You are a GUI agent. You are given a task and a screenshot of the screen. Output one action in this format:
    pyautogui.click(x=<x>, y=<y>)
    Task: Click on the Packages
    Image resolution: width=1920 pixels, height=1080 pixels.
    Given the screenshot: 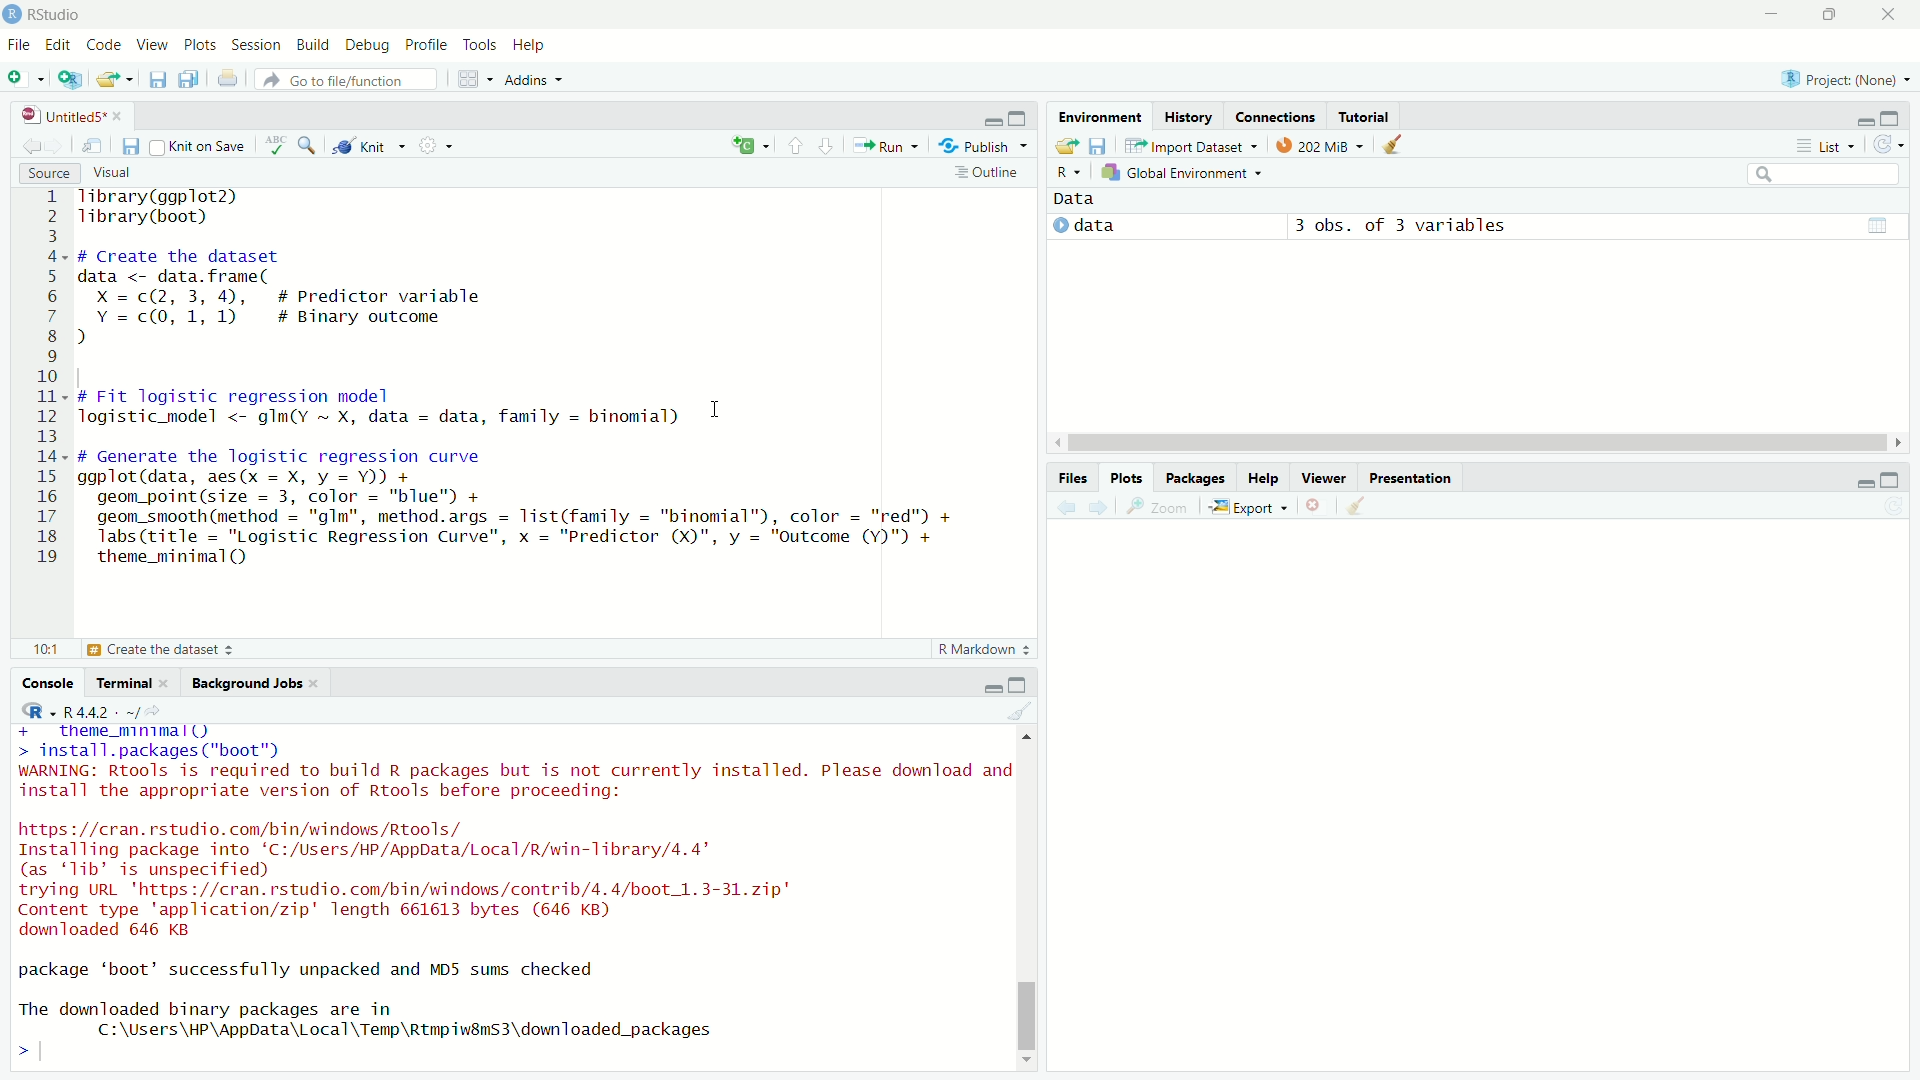 What is the action you would take?
    pyautogui.click(x=1194, y=476)
    